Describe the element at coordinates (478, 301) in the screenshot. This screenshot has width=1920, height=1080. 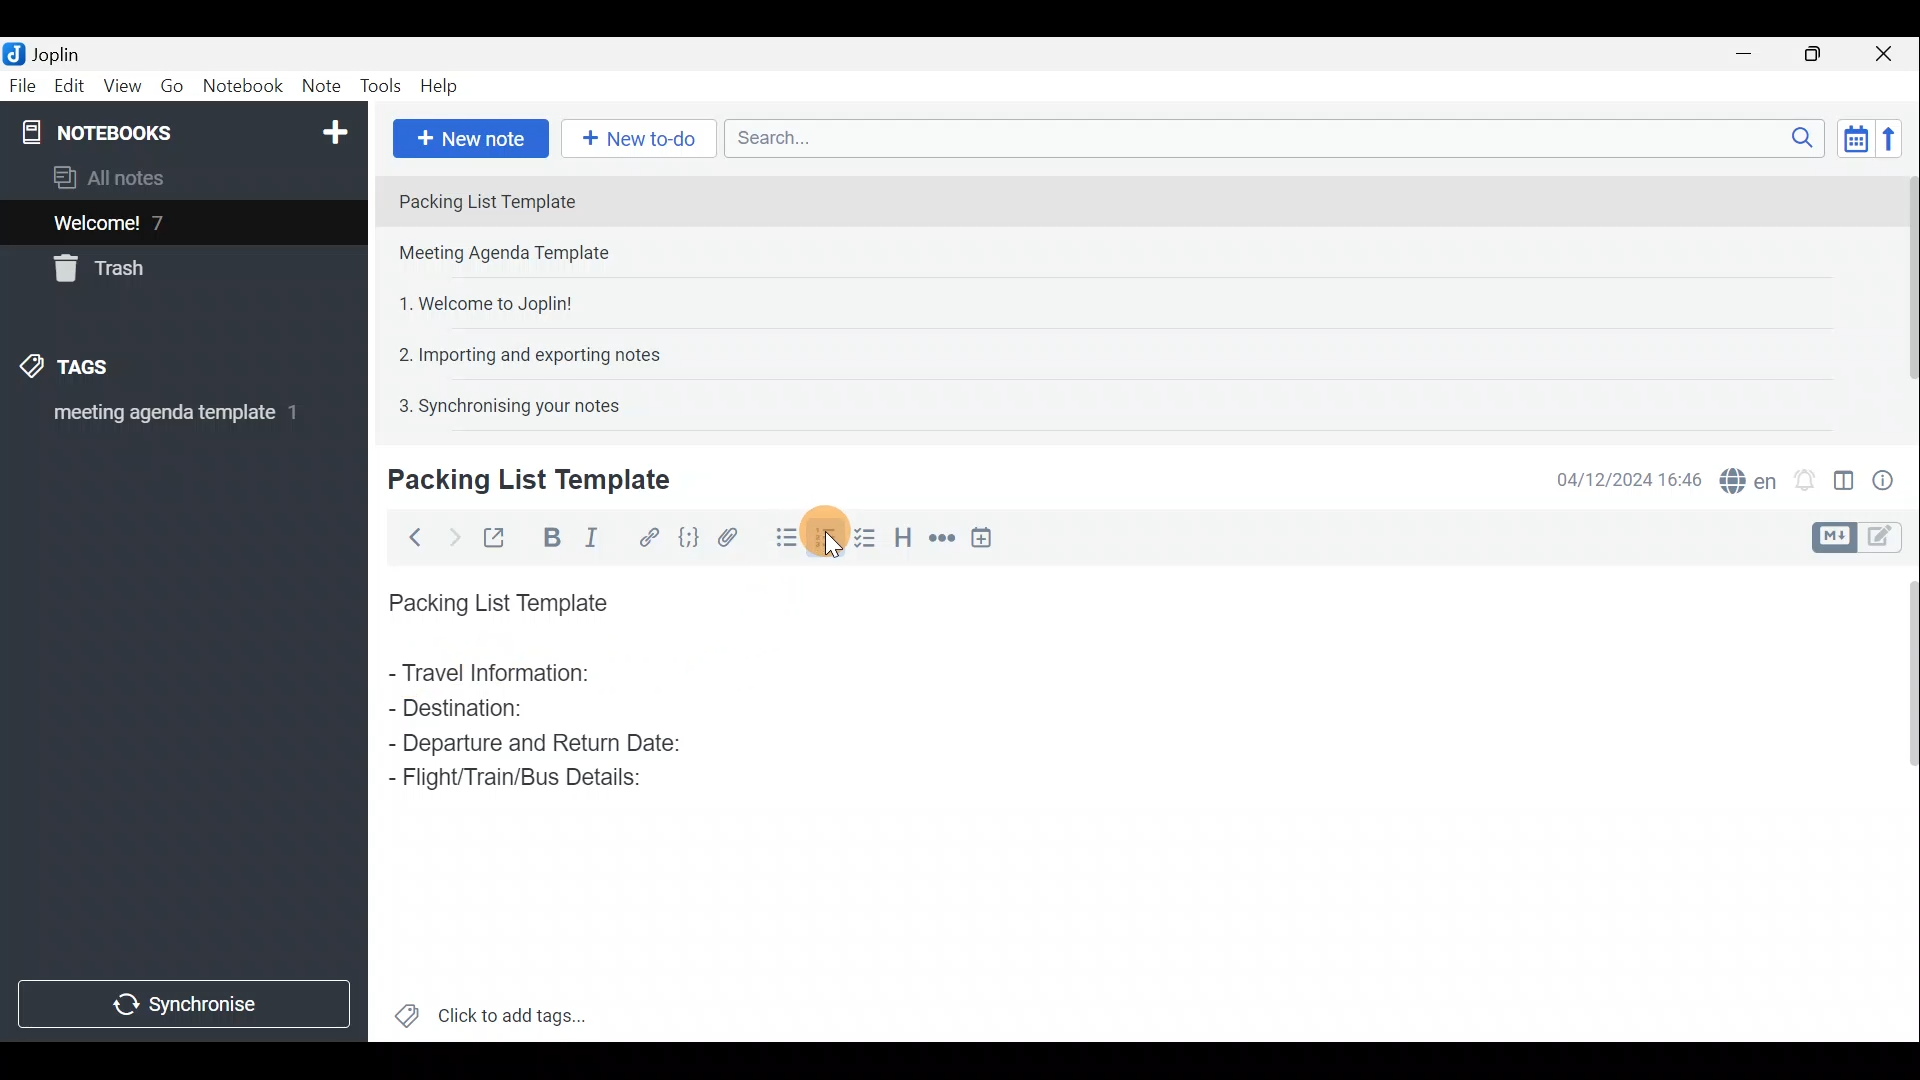
I see `Note 3` at that location.